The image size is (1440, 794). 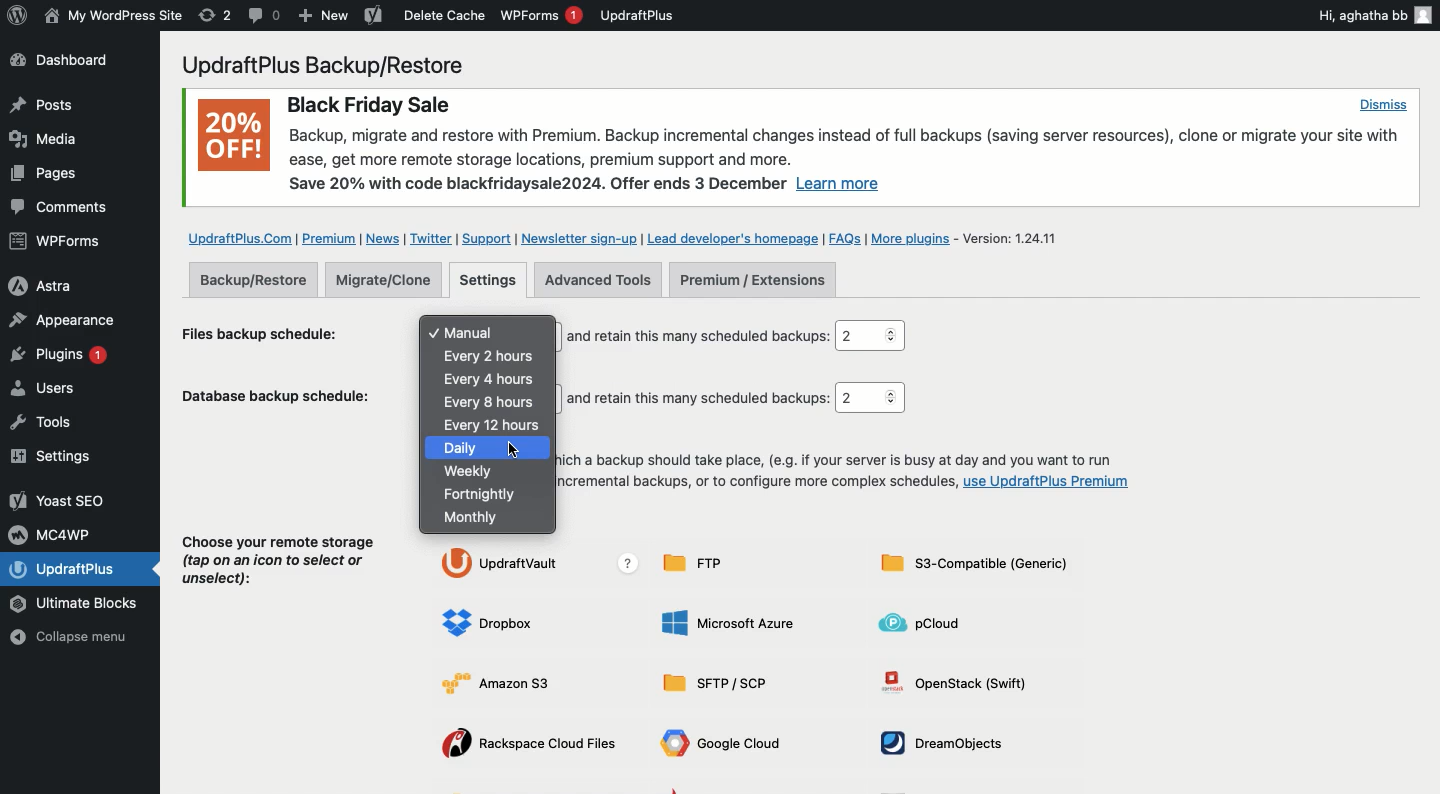 What do you see at coordinates (869, 398) in the screenshot?
I see `2` at bounding box center [869, 398].